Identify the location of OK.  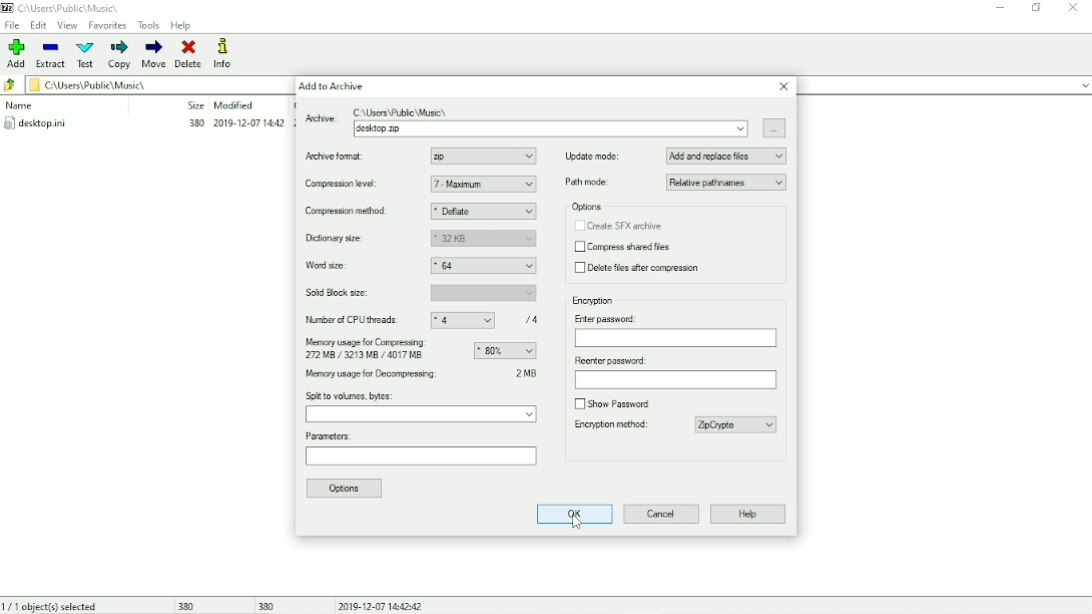
(572, 514).